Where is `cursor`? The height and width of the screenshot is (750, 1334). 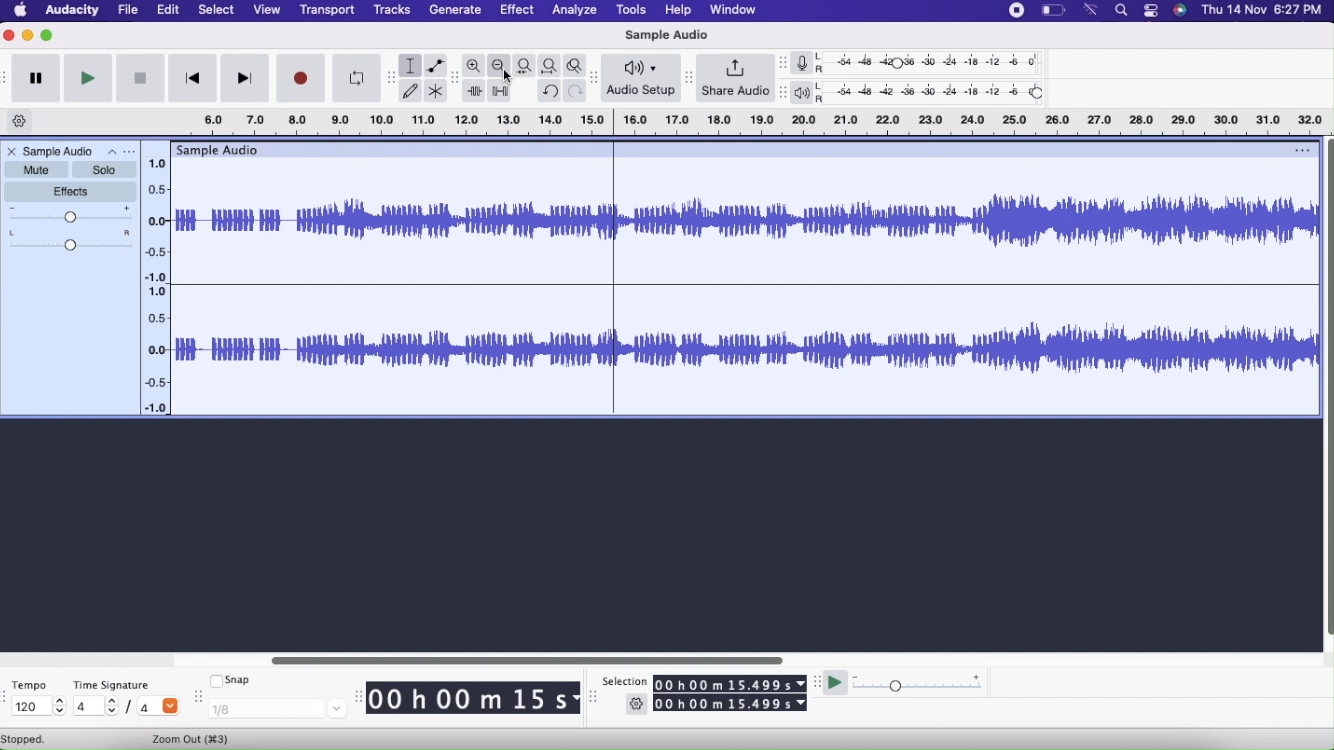
cursor is located at coordinates (515, 78).